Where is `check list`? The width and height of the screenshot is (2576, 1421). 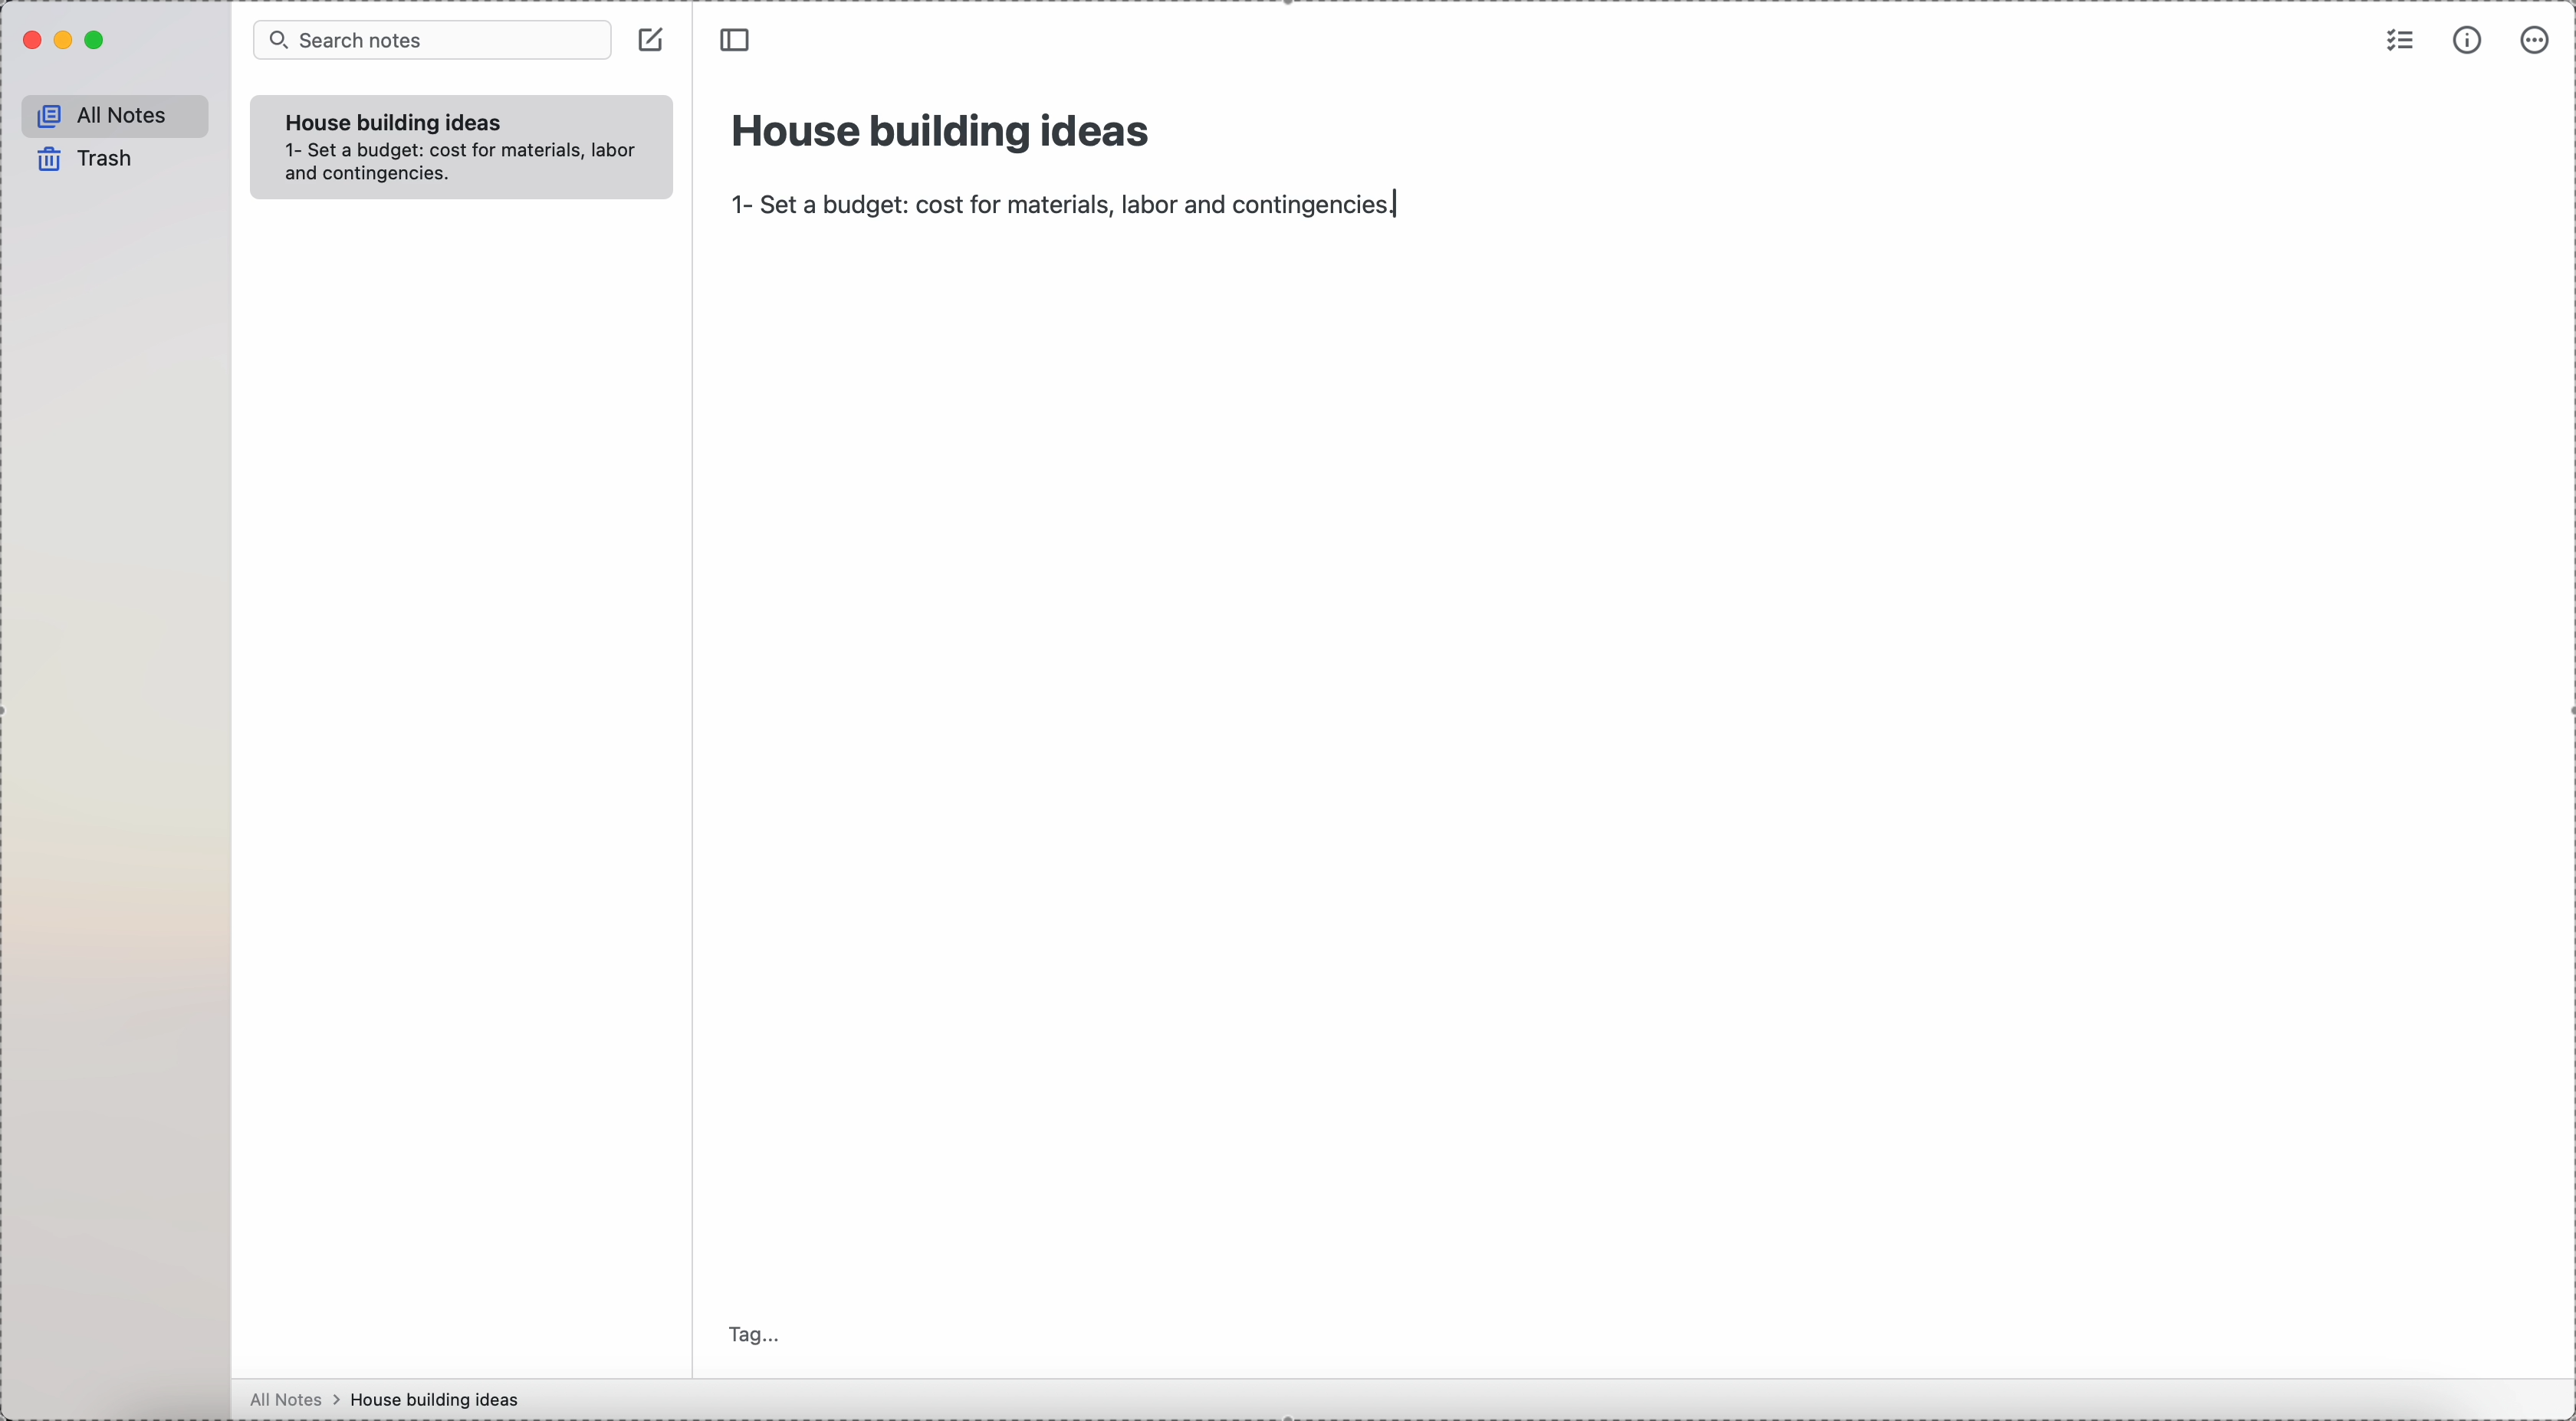
check list is located at coordinates (2397, 43).